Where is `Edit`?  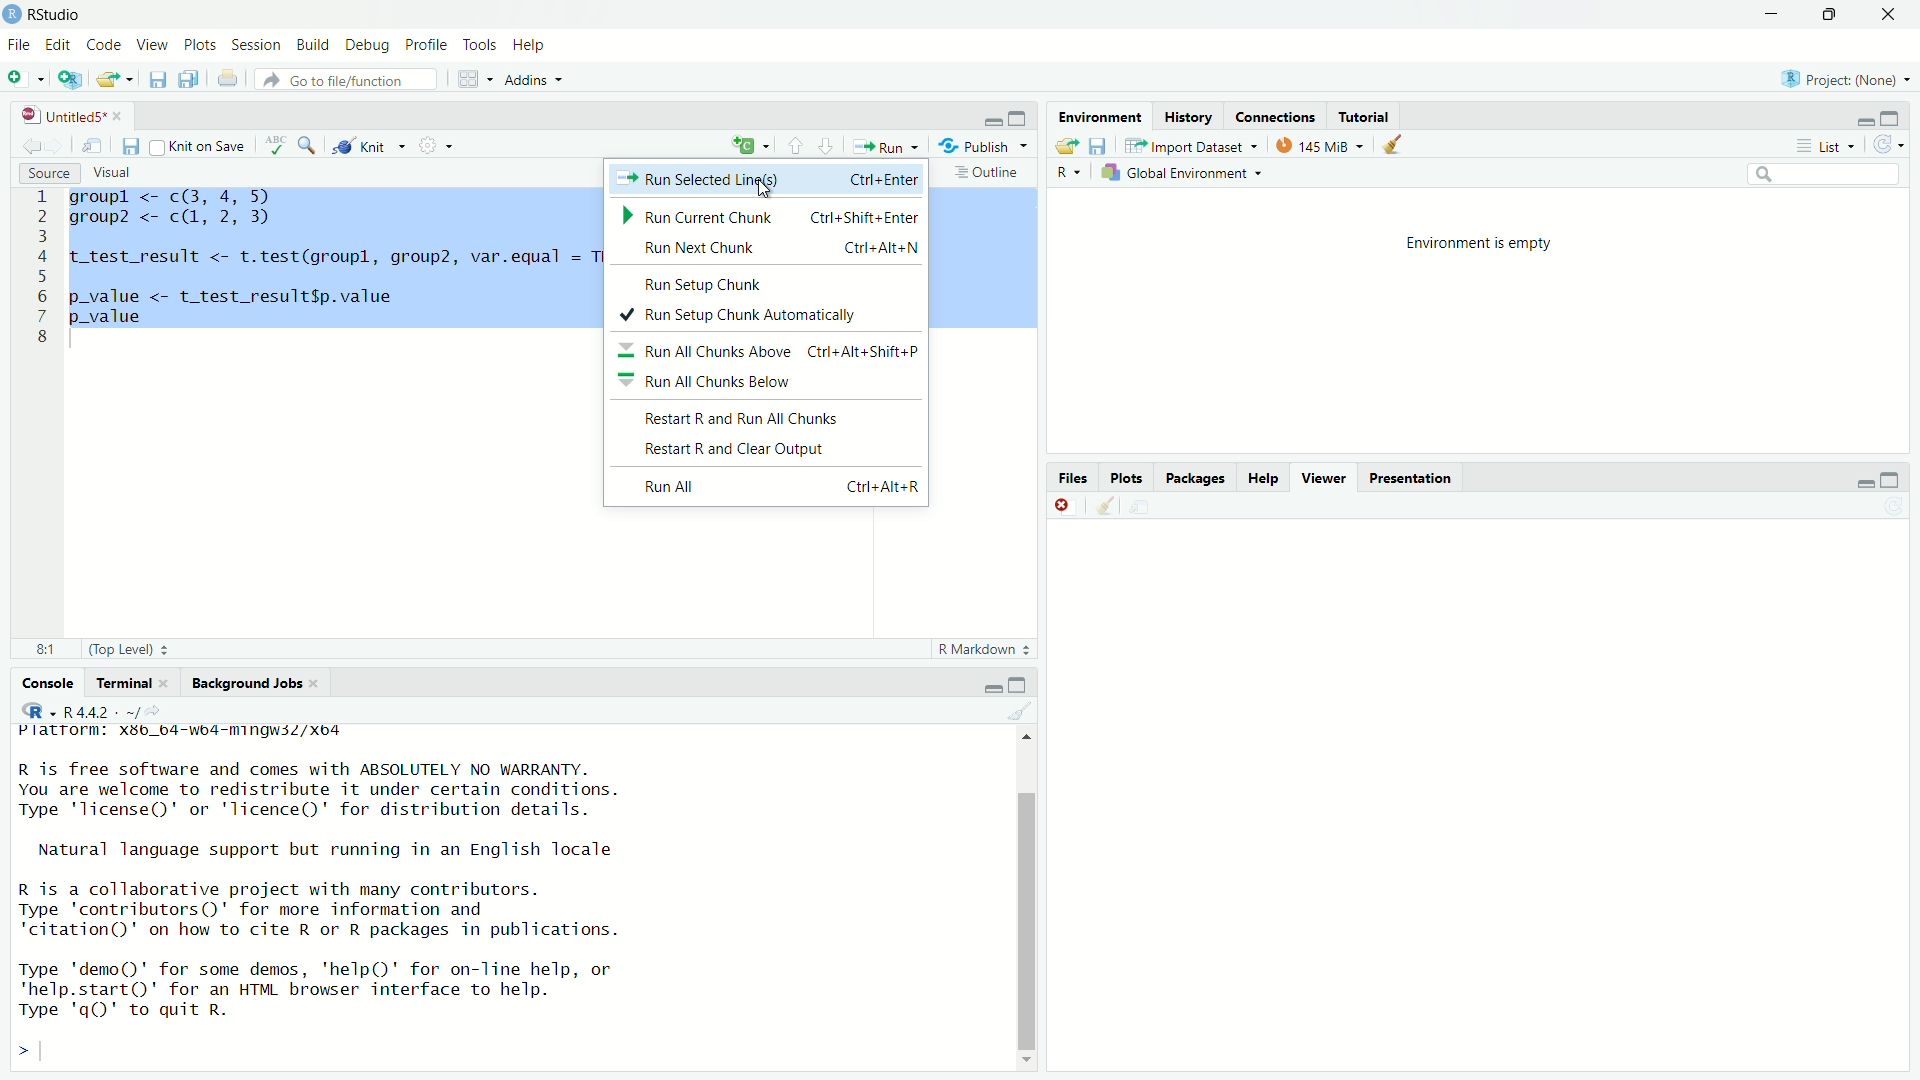 Edit is located at coordinates (61, 44).